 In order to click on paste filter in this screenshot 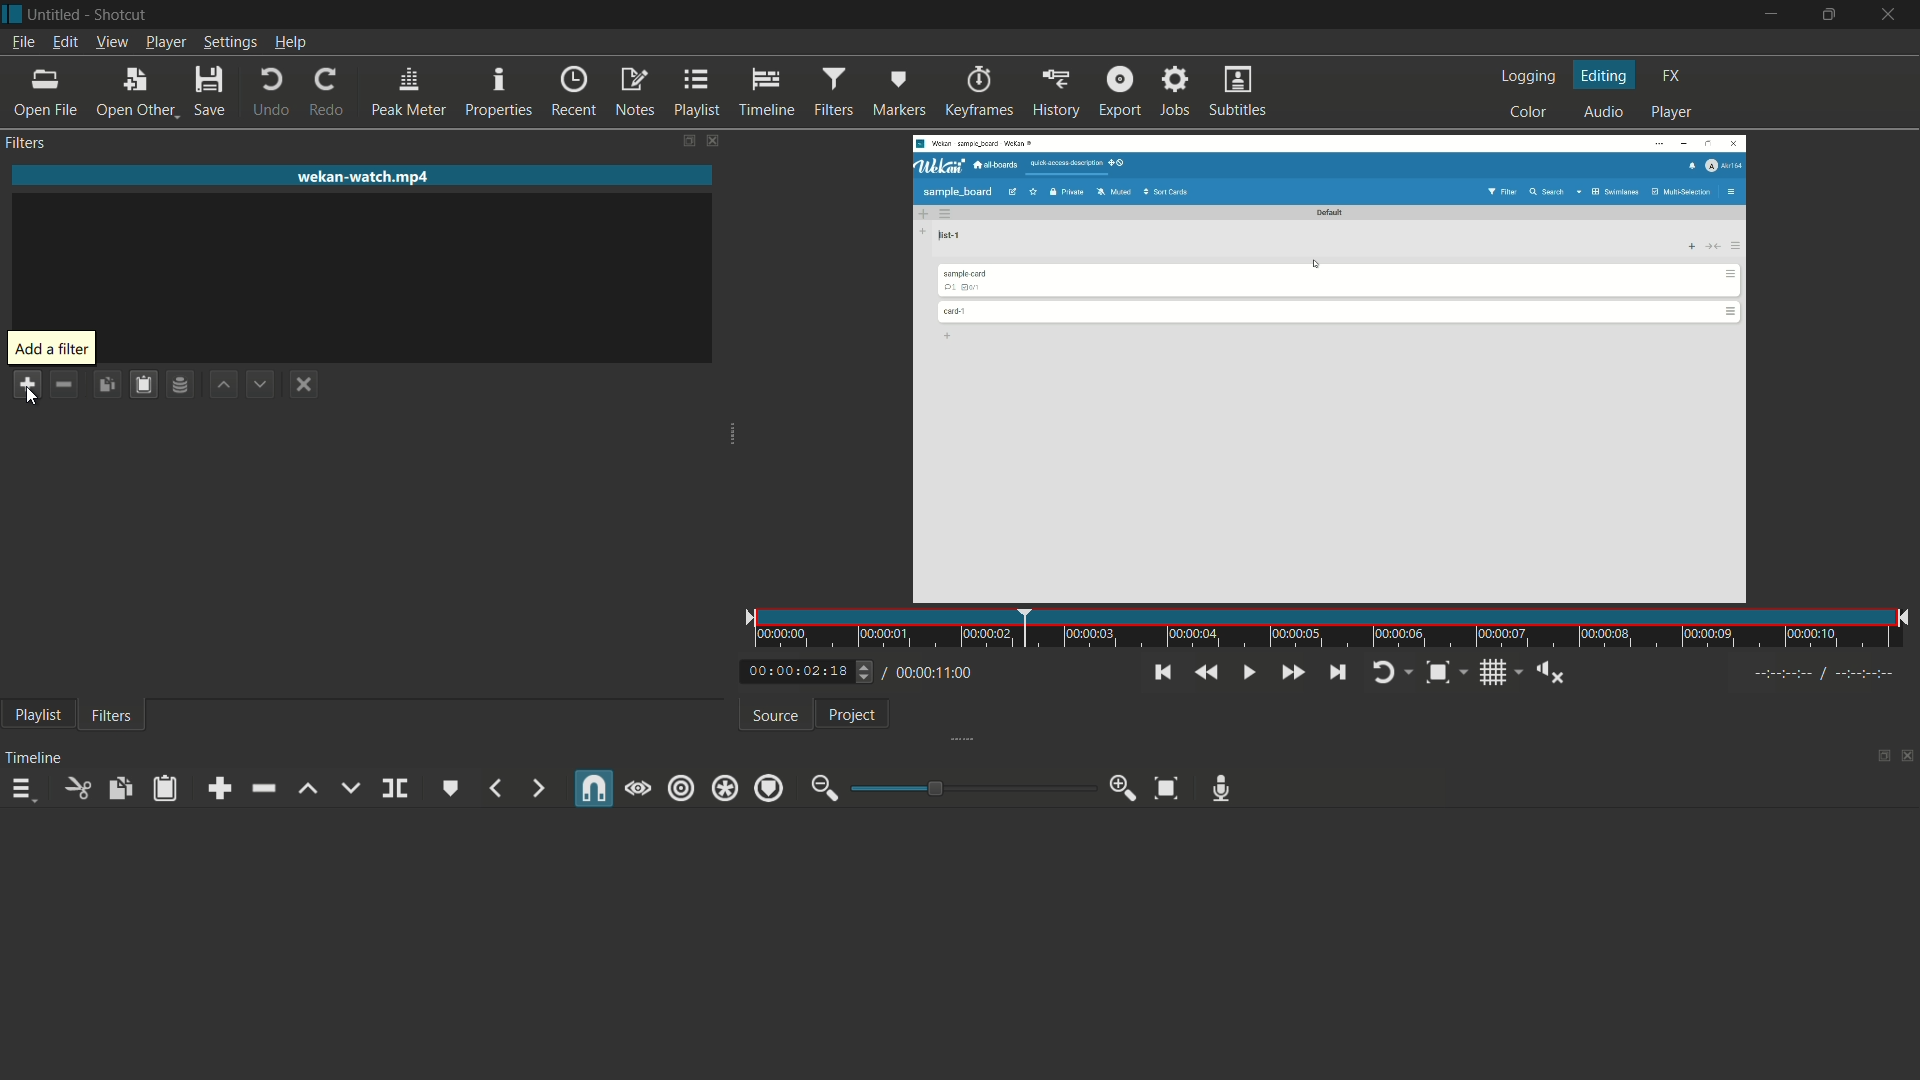, I will do `click(145, 384)`.